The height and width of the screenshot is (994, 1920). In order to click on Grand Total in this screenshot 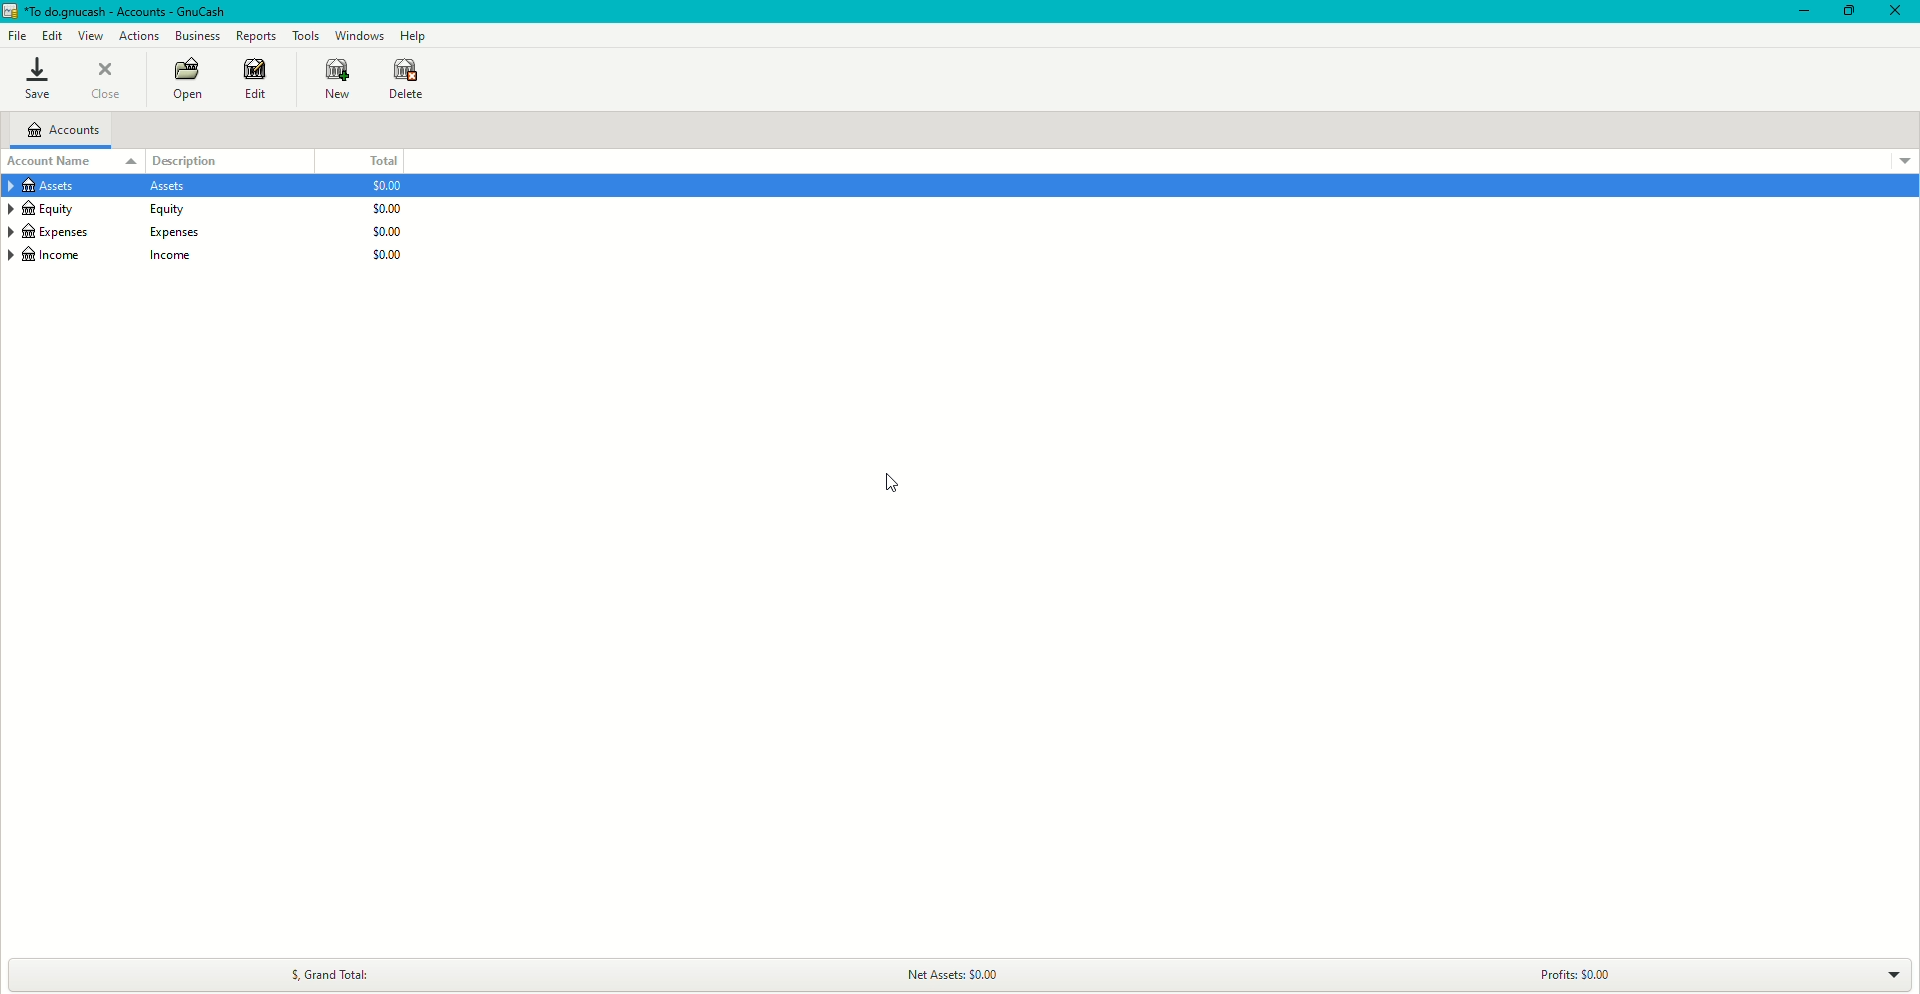, I will do `click(327, 971)`.